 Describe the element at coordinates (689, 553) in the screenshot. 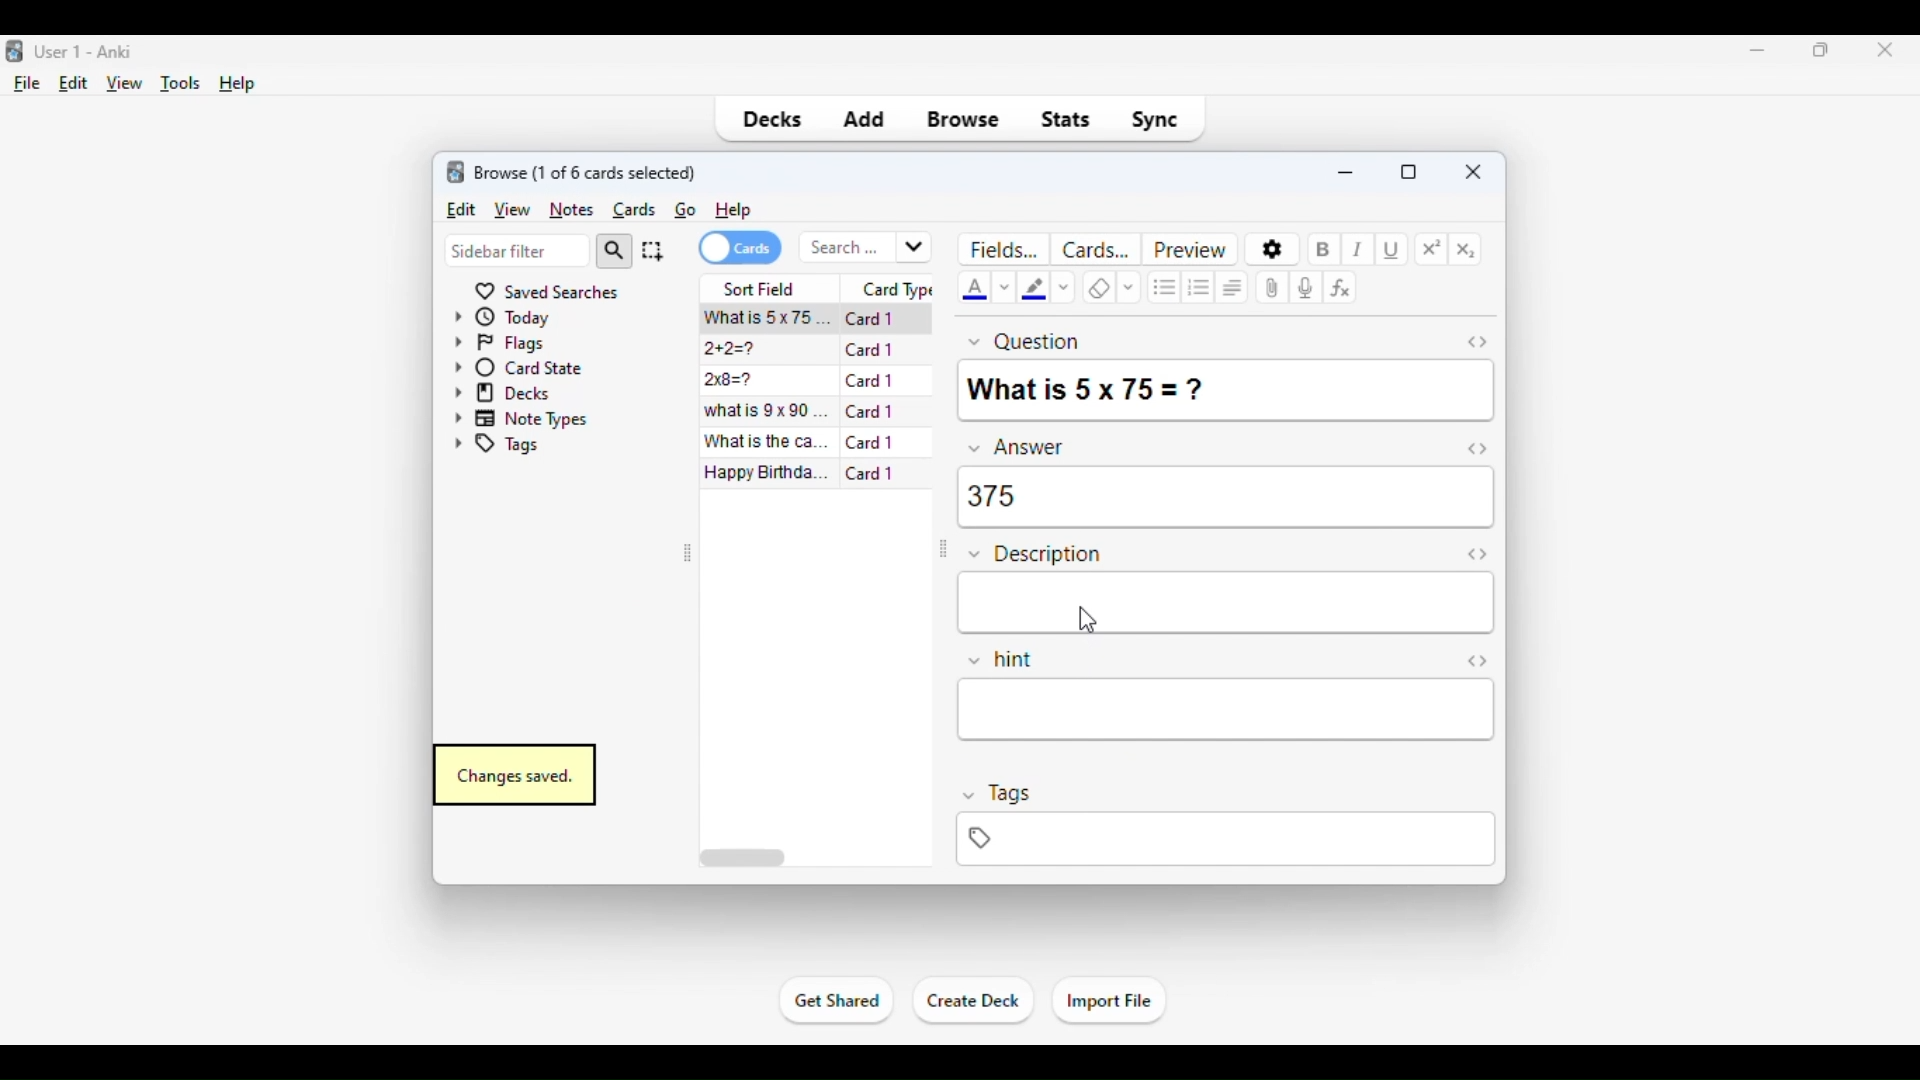

I see `toggle sidebar` at that location.